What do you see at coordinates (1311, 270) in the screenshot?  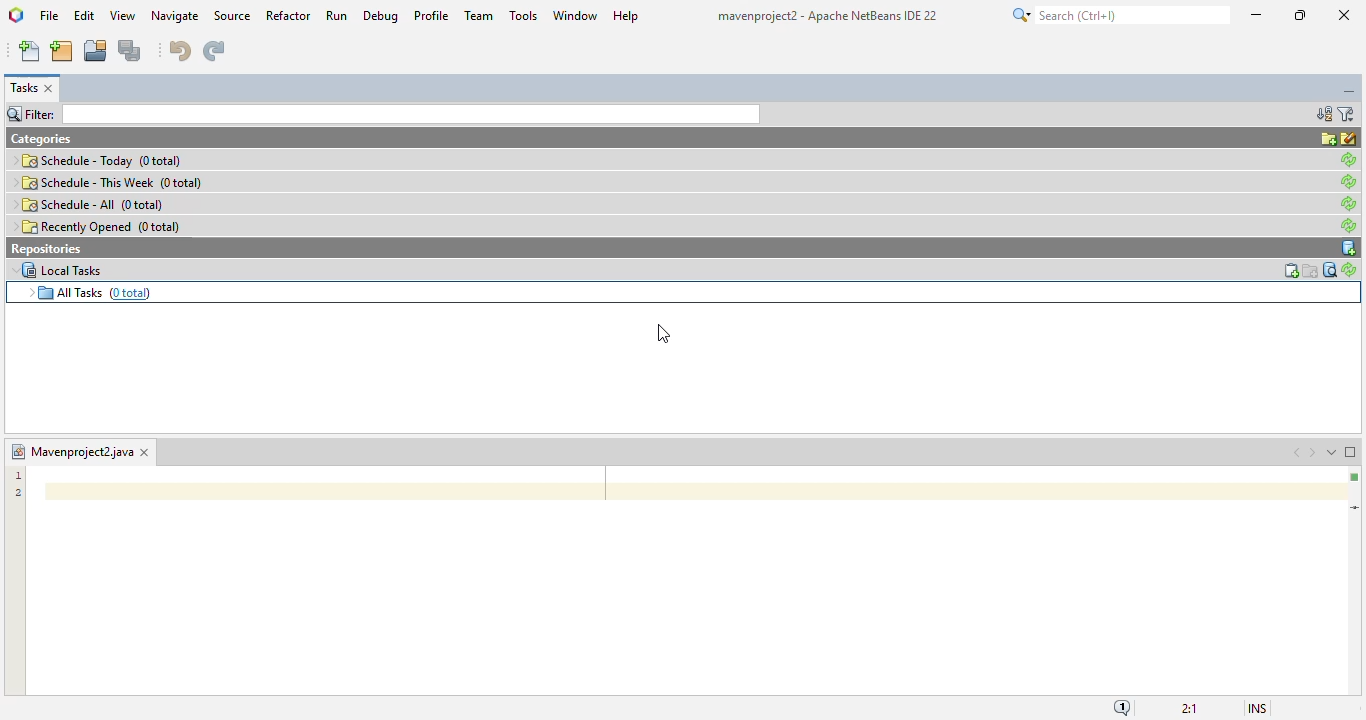 I see `create new query` at bounding box center [1311, 270].